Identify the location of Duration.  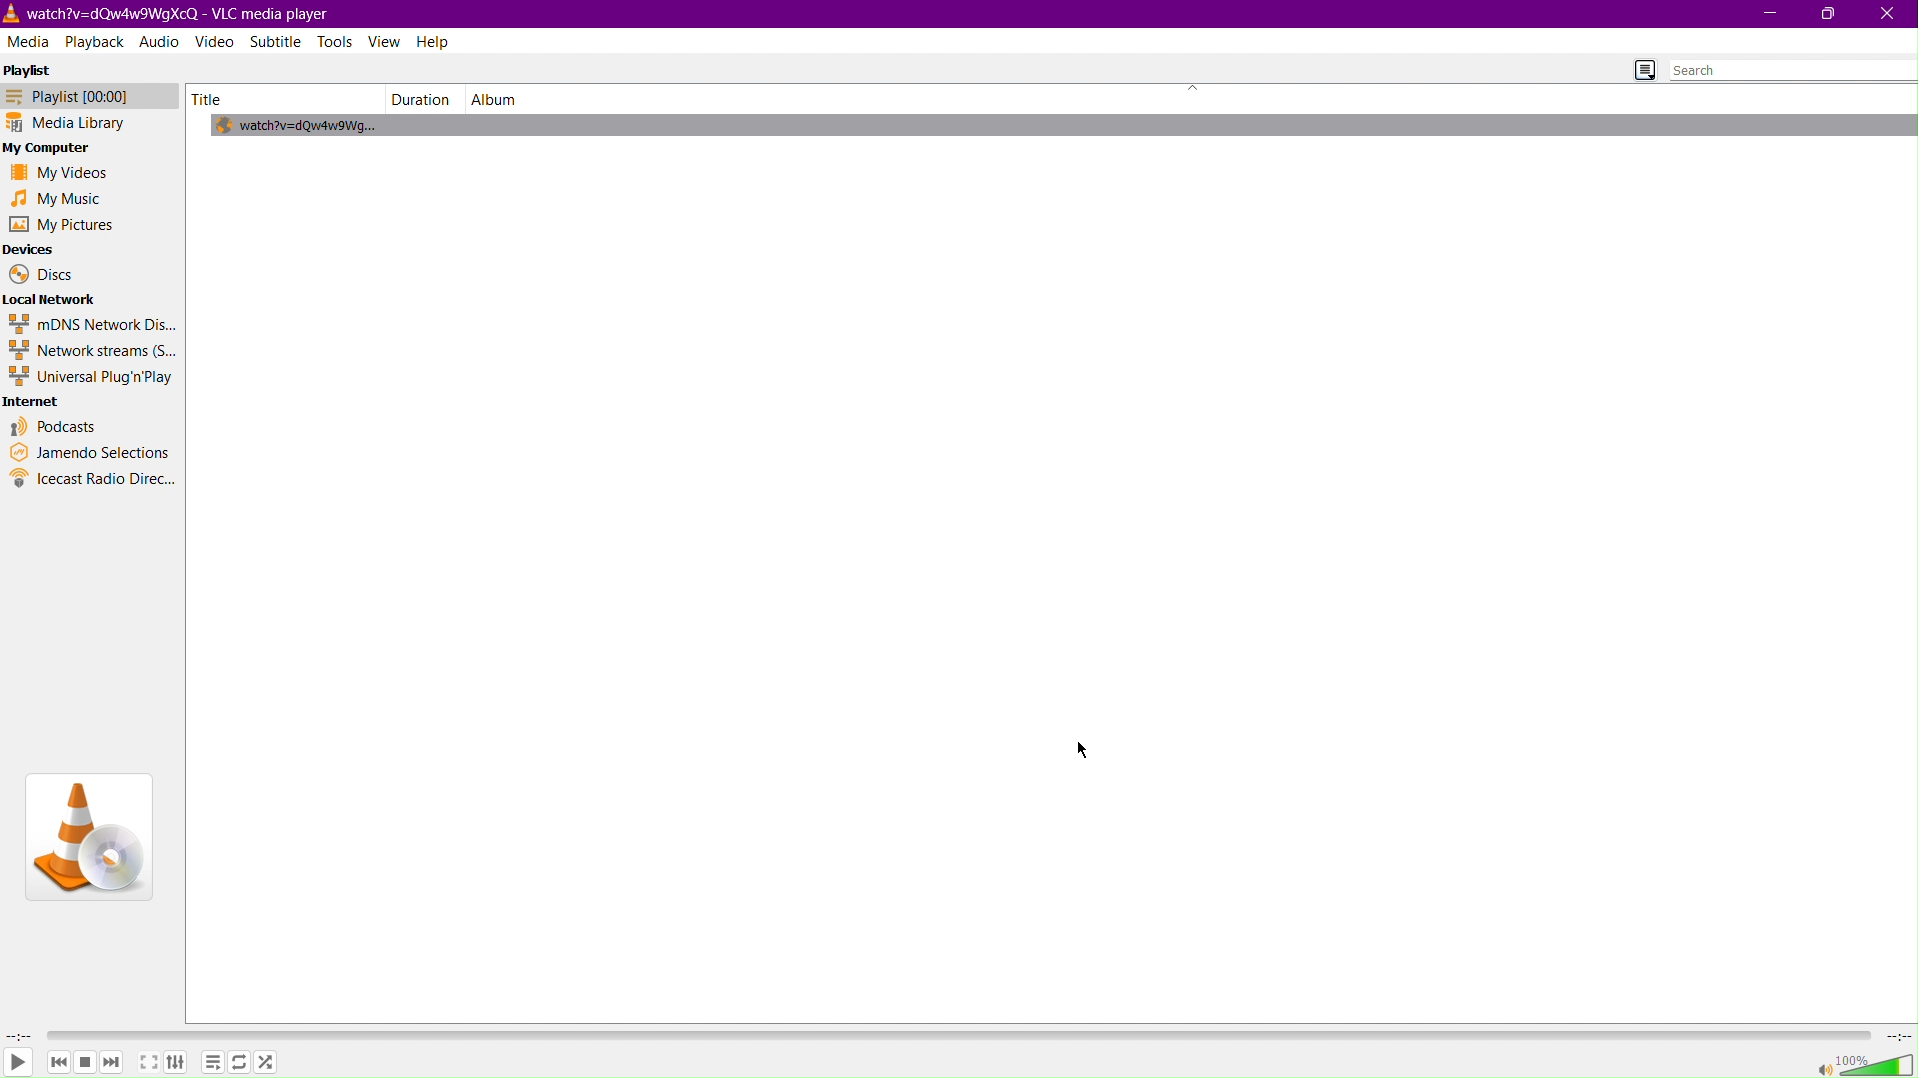
(424, 98).